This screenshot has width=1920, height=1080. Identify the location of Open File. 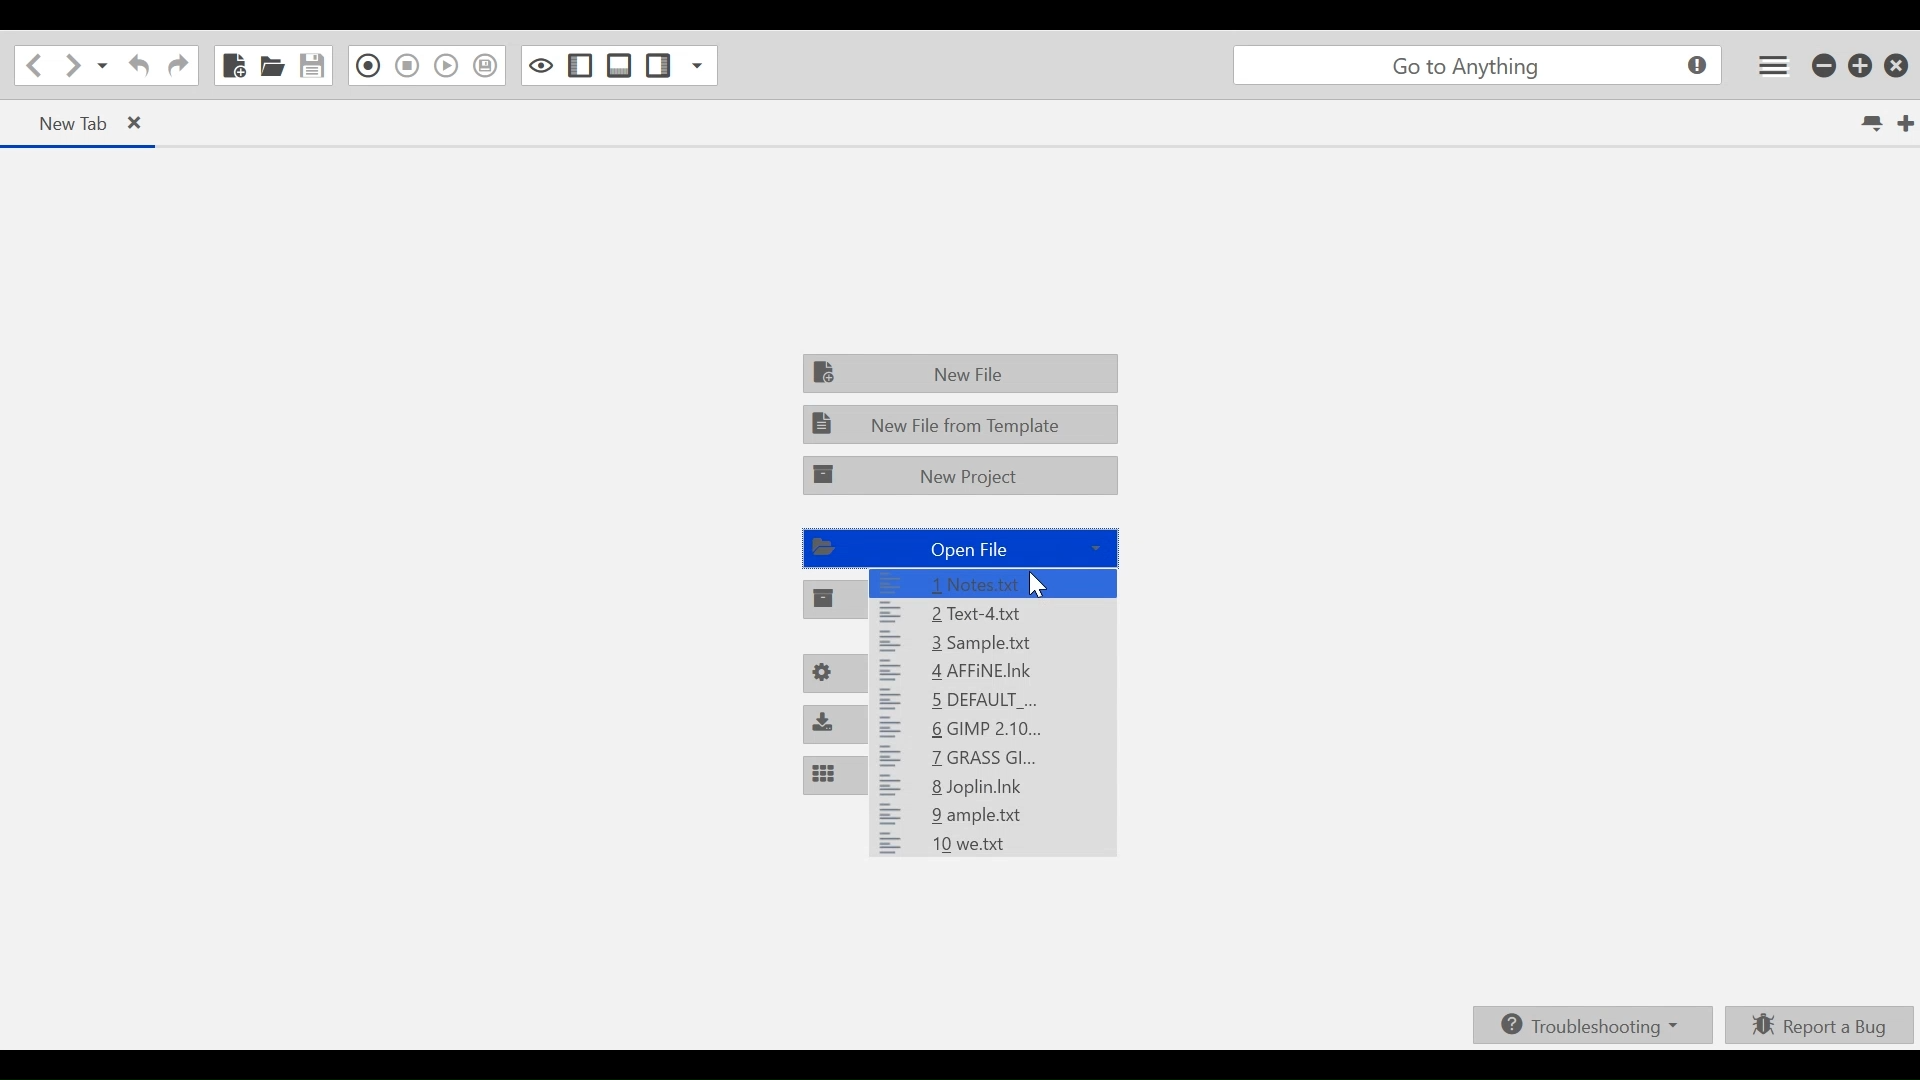
(959, 548).